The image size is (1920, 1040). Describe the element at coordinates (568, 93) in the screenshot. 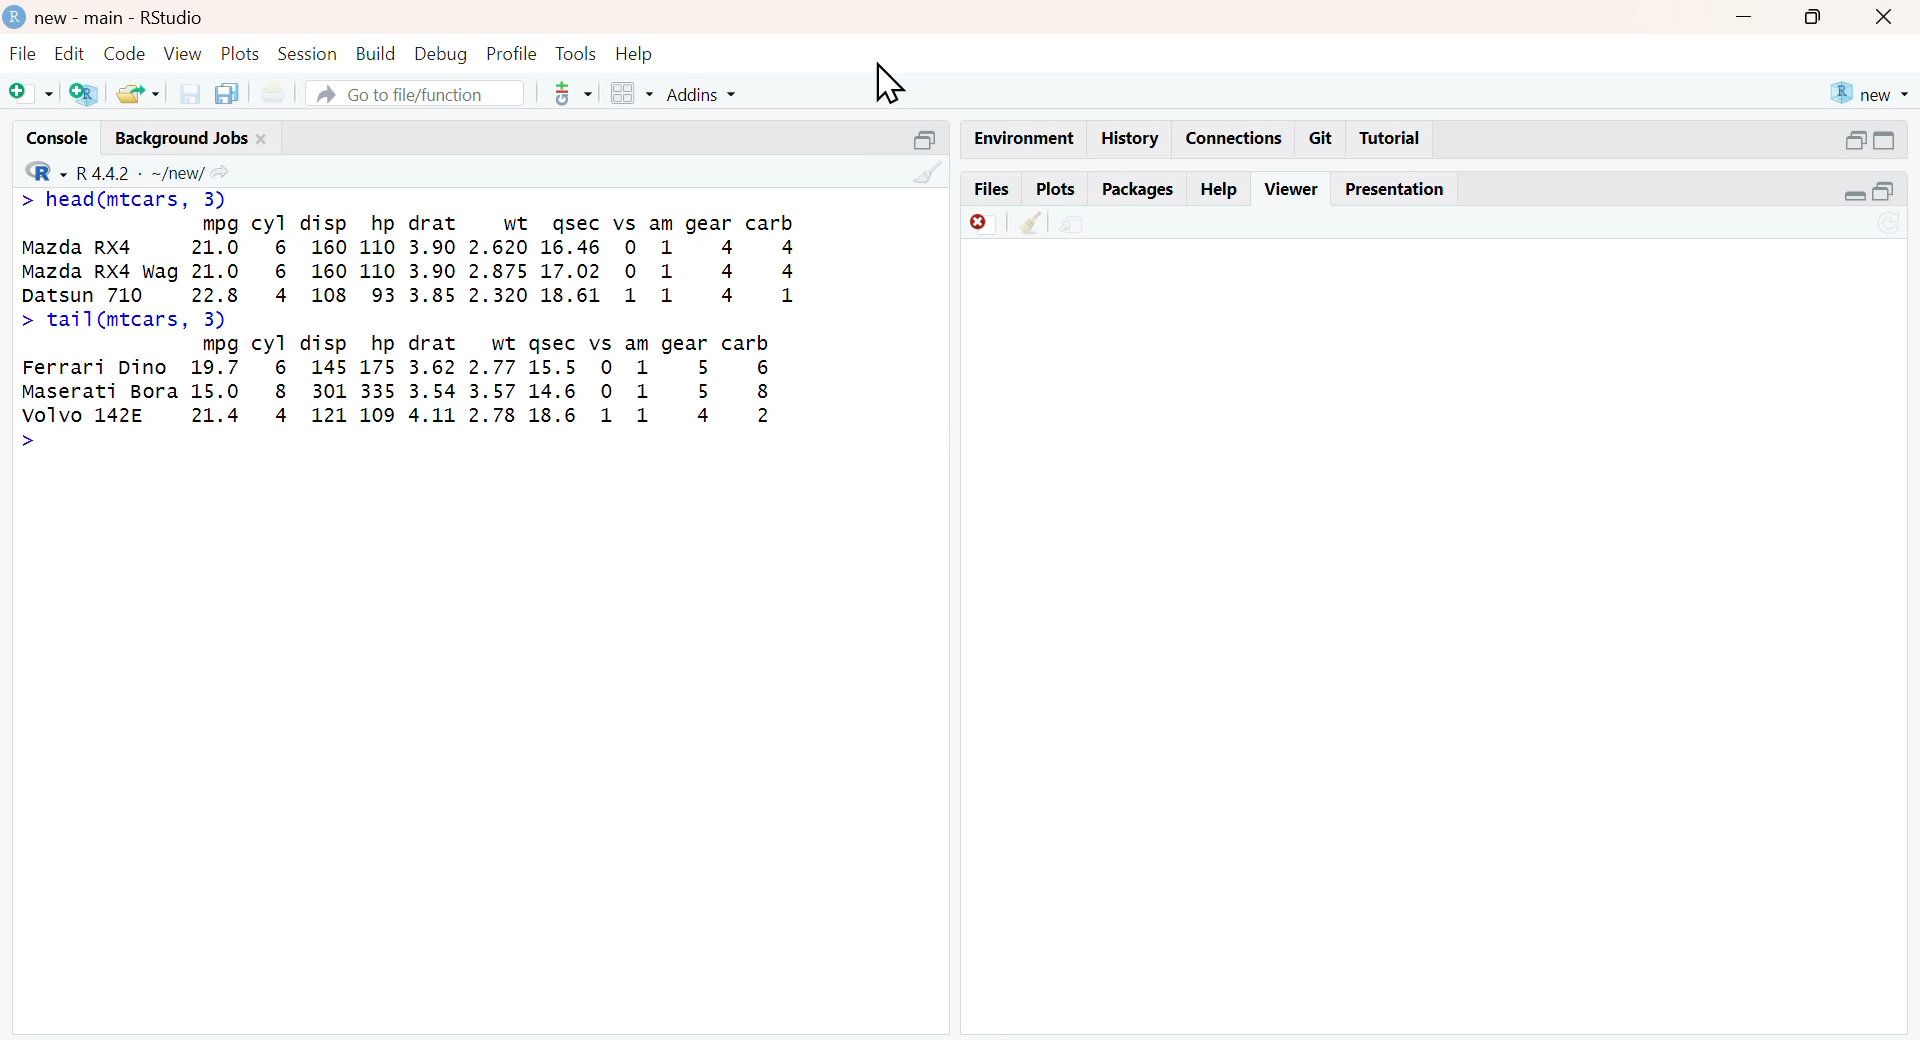

I see `version control` at that location.